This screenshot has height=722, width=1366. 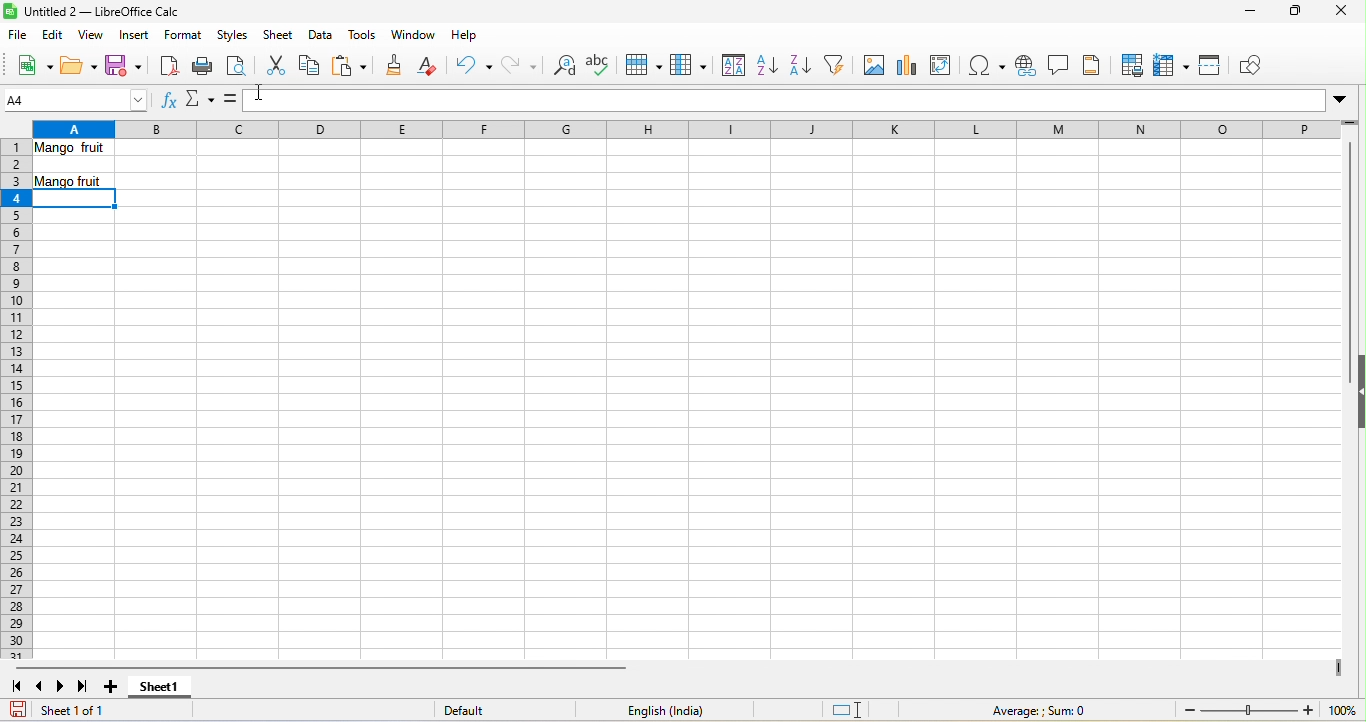 I want to click on styles, so click(x=234, y=36).